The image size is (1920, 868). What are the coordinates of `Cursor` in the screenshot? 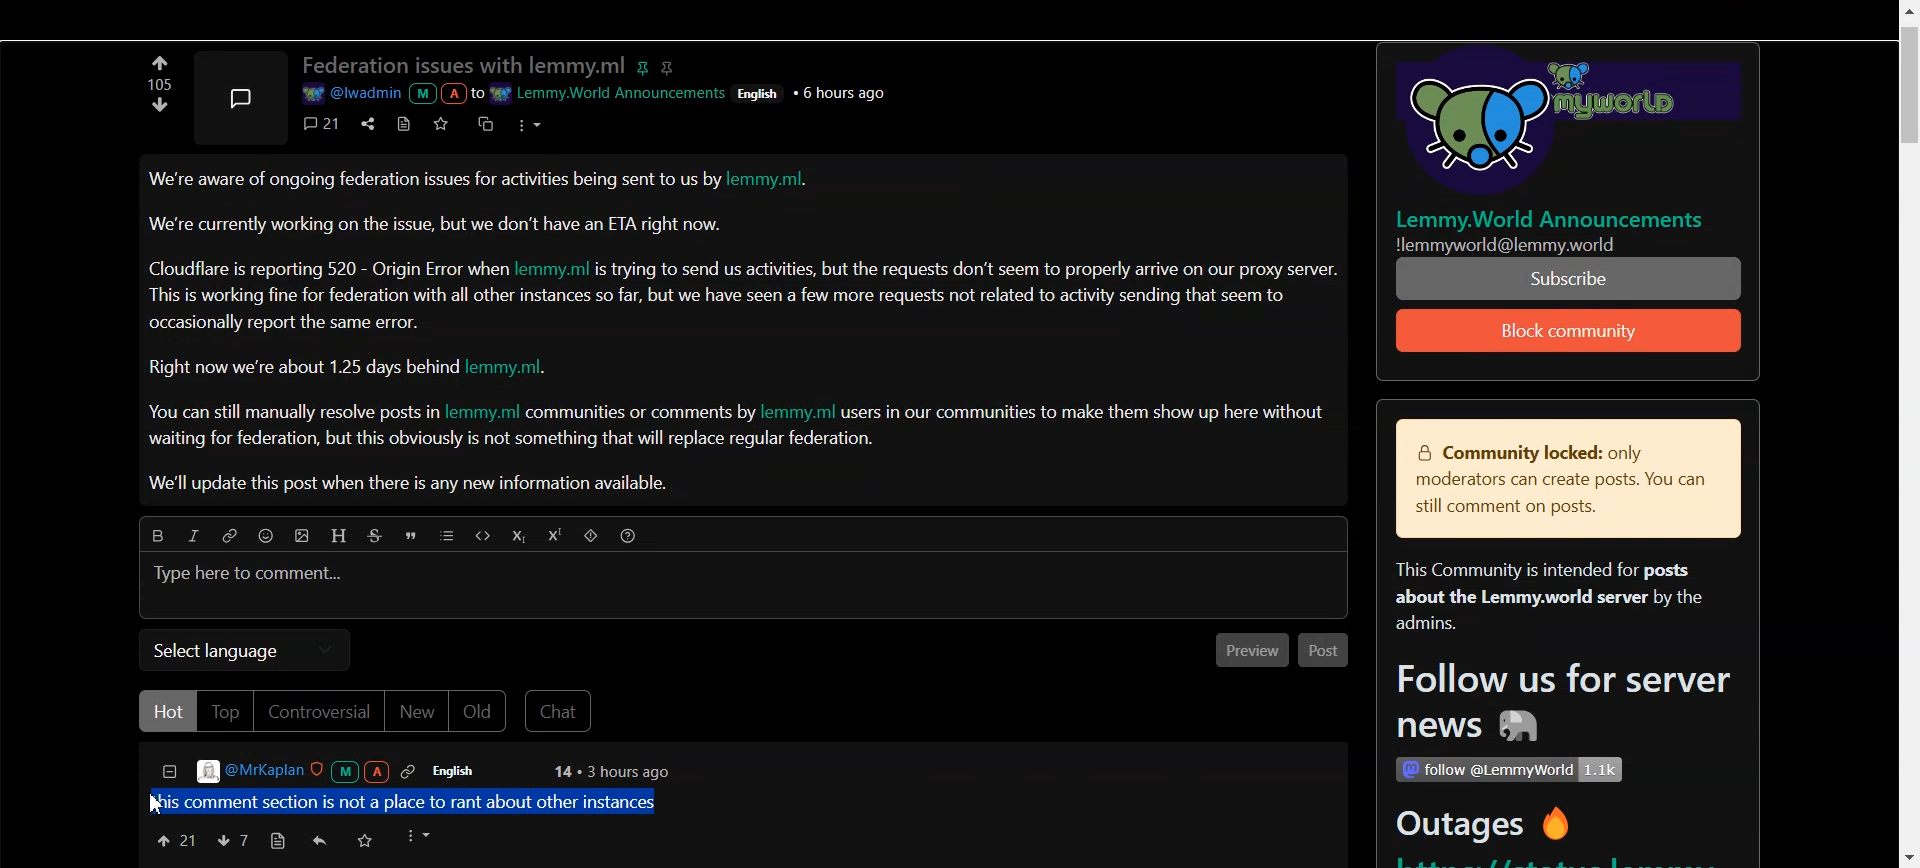 It's located at (160, 804).